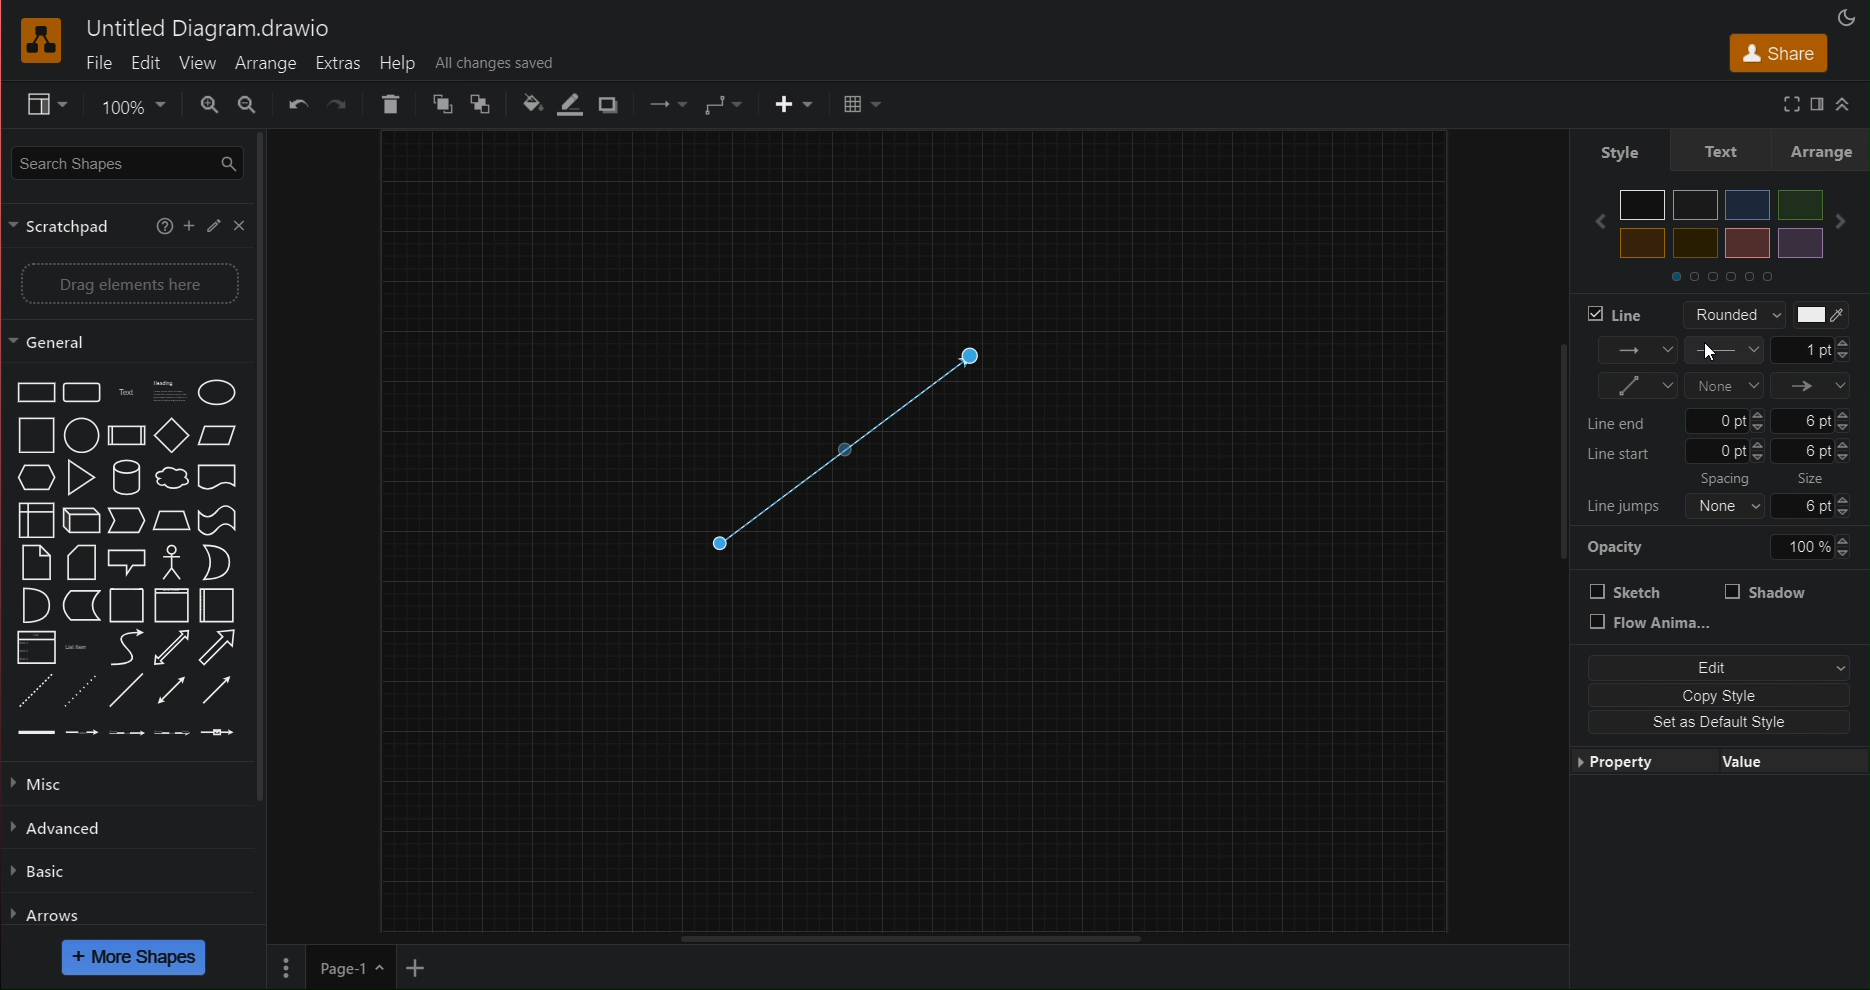 This screenshot has width=1870, height=990. Describe the element at coordinates (135, 957) in the screenshot. I see `More Shapes` at that location.